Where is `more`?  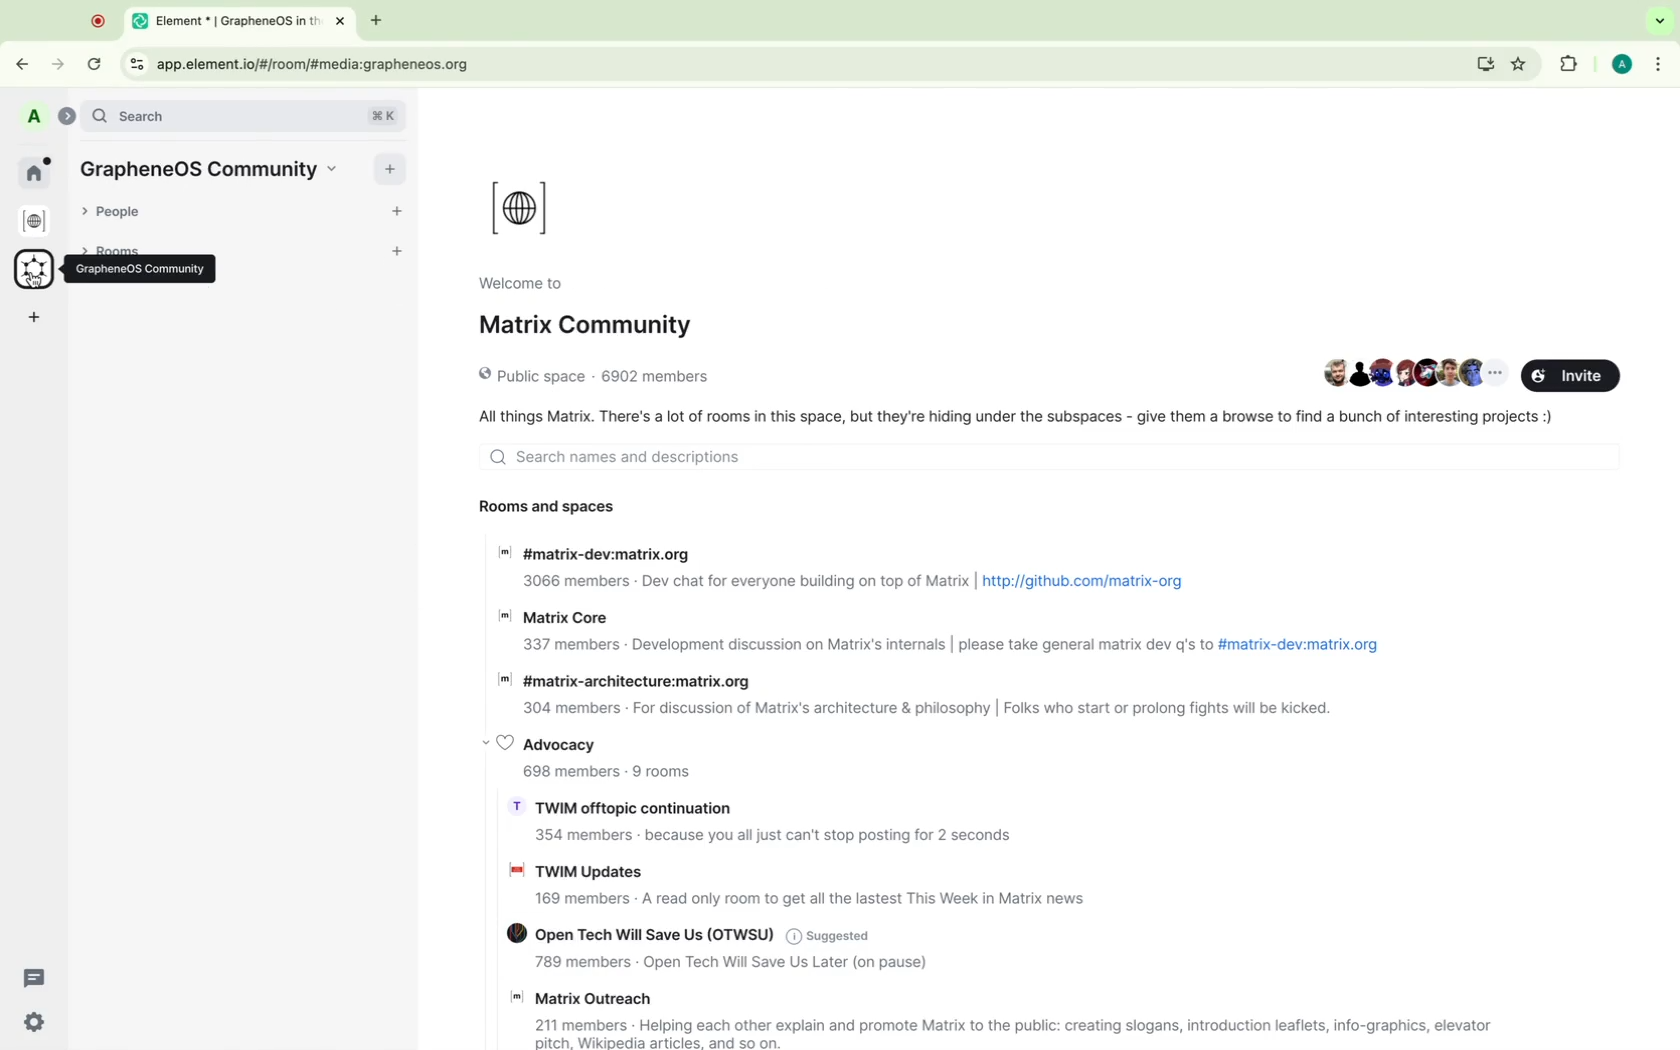
more is located at coordinates (35, 318).